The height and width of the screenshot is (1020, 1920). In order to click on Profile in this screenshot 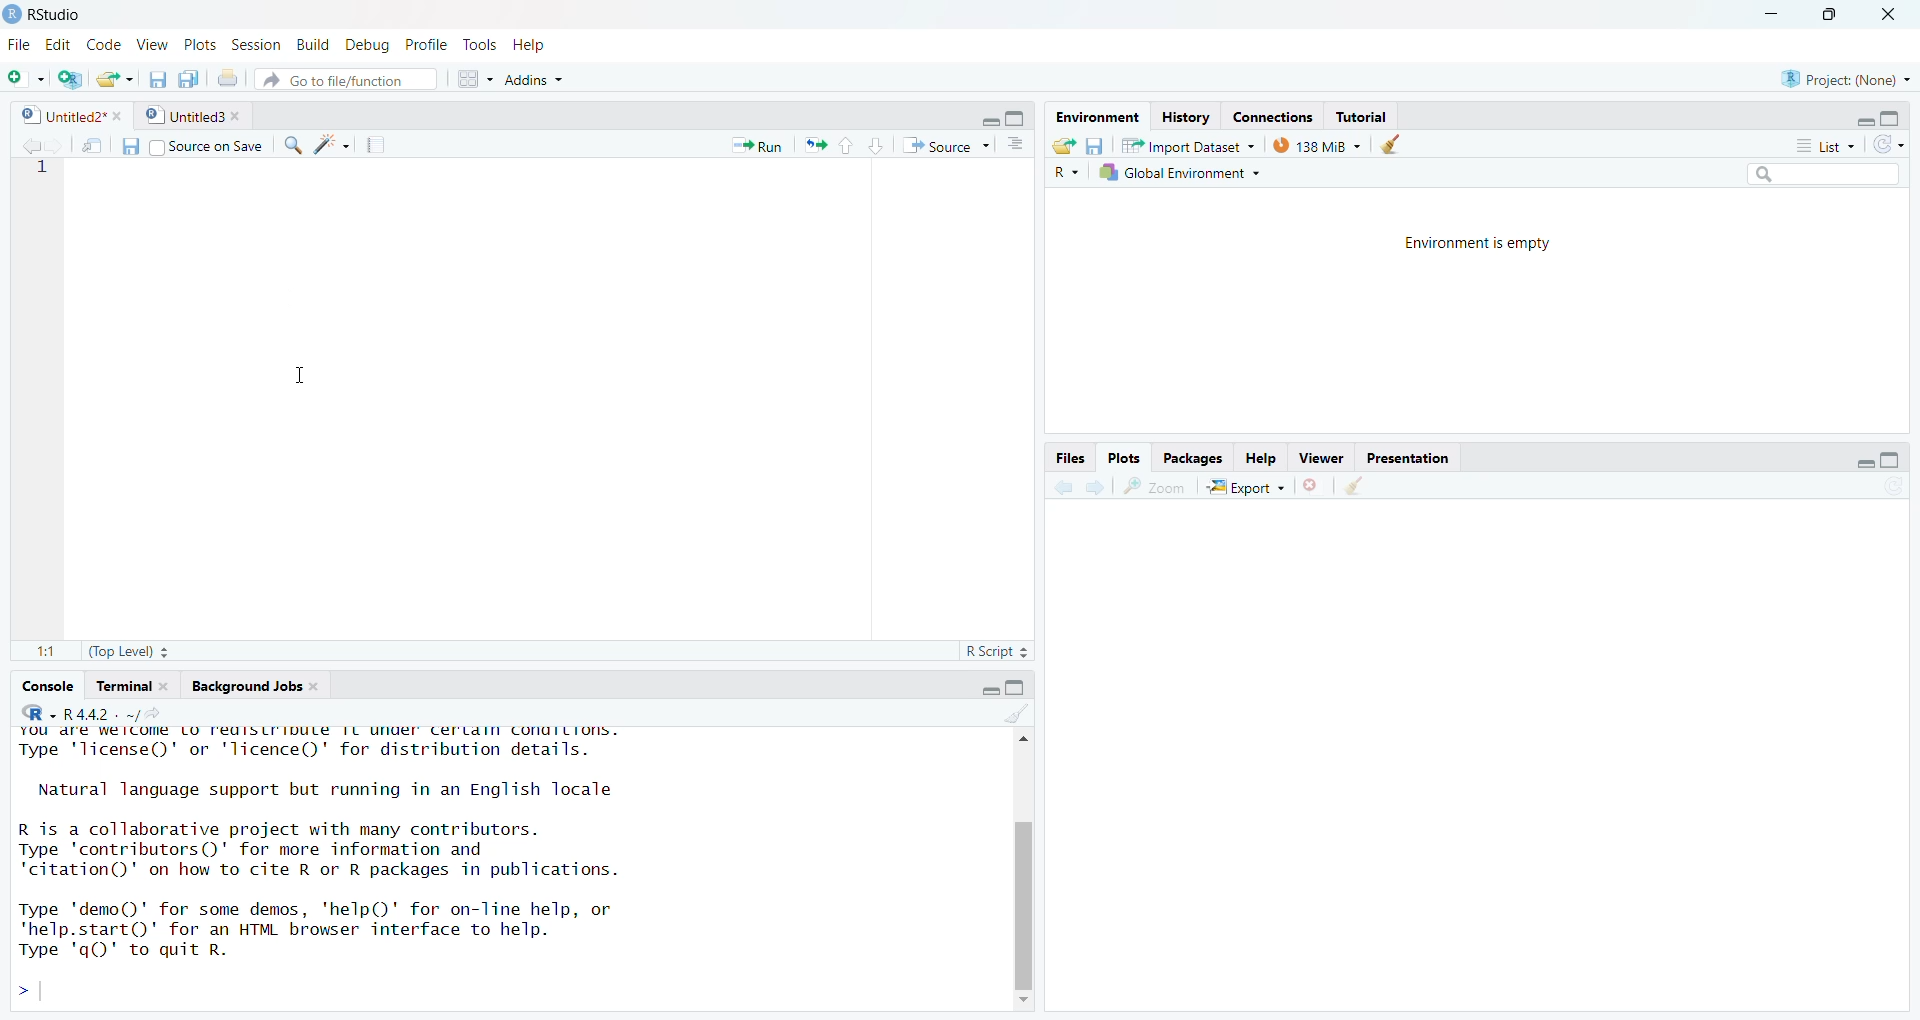, I will do `click(427, 41)`.